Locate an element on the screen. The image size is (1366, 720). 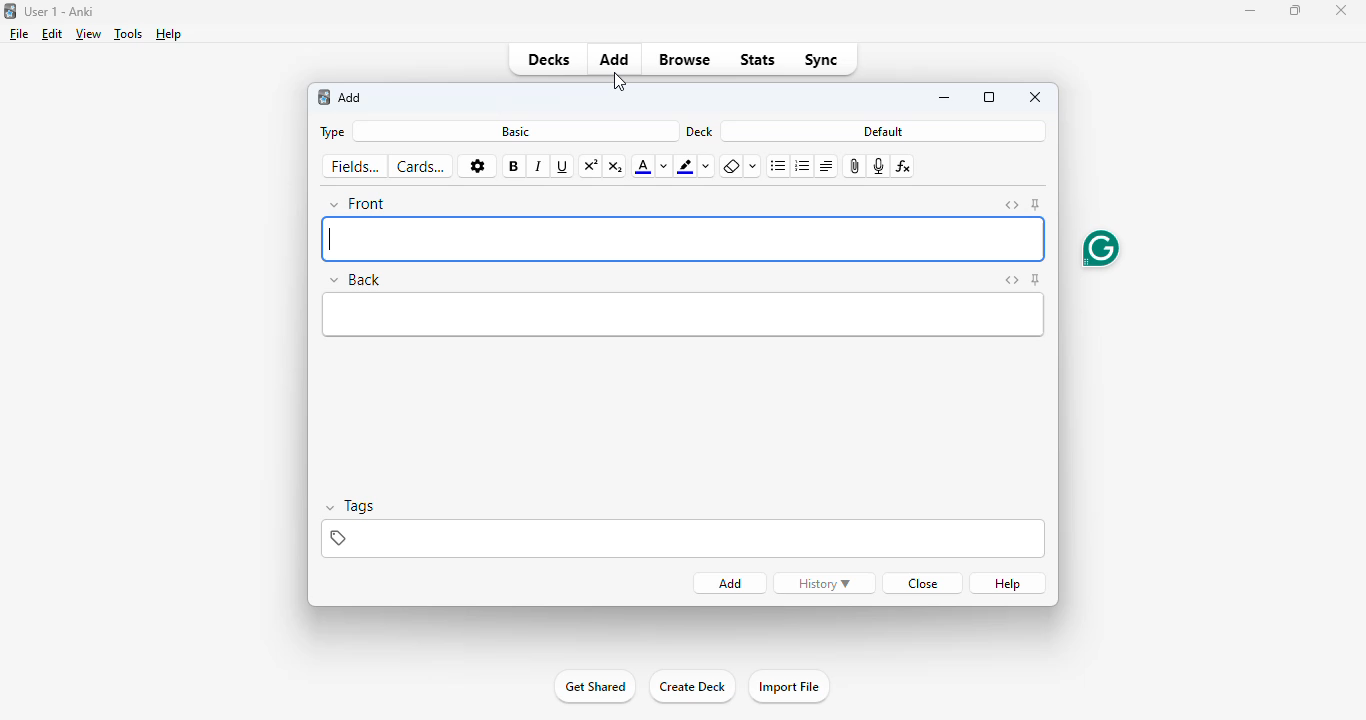
italic is located at coordinates (539, 168).